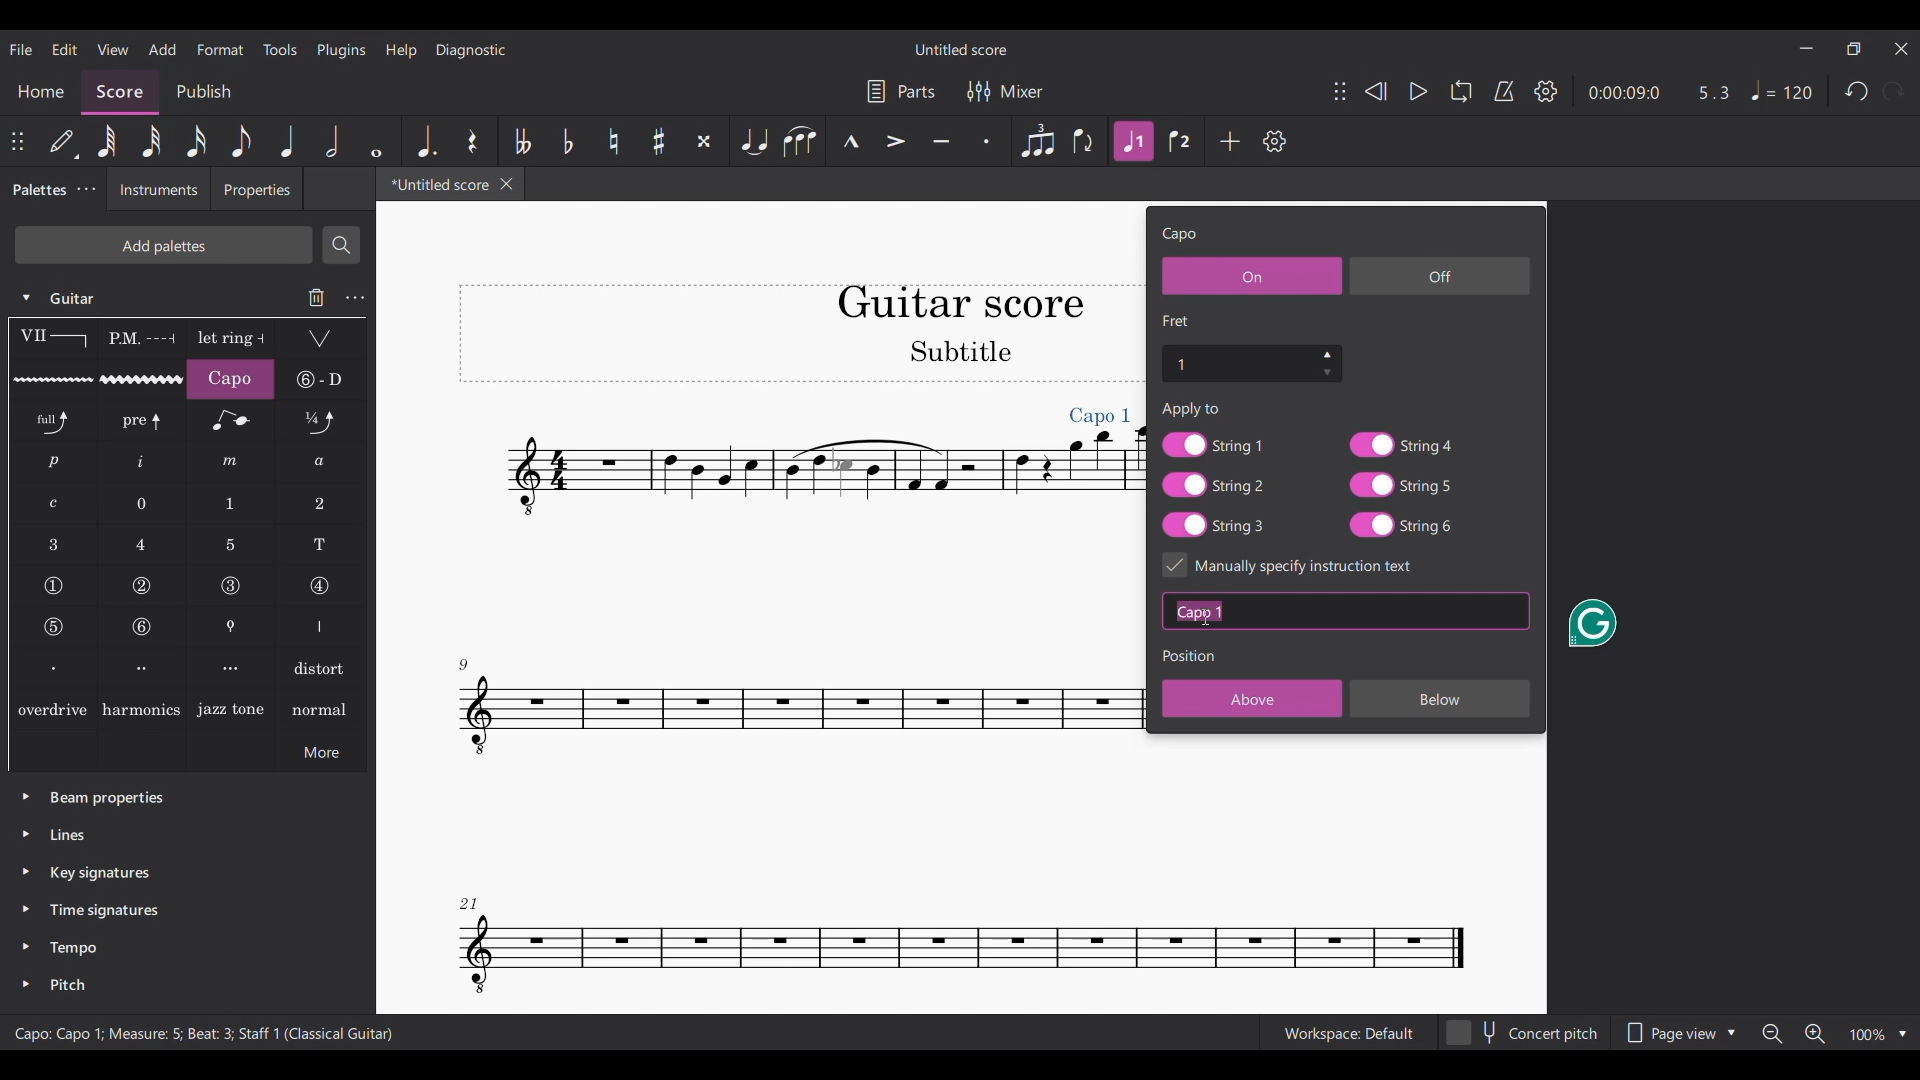 This screenshot has height=1080, width=1920. Describe the element at coordinates (1005, 91) in the screenshot. I see `Mixer settings` at that location.